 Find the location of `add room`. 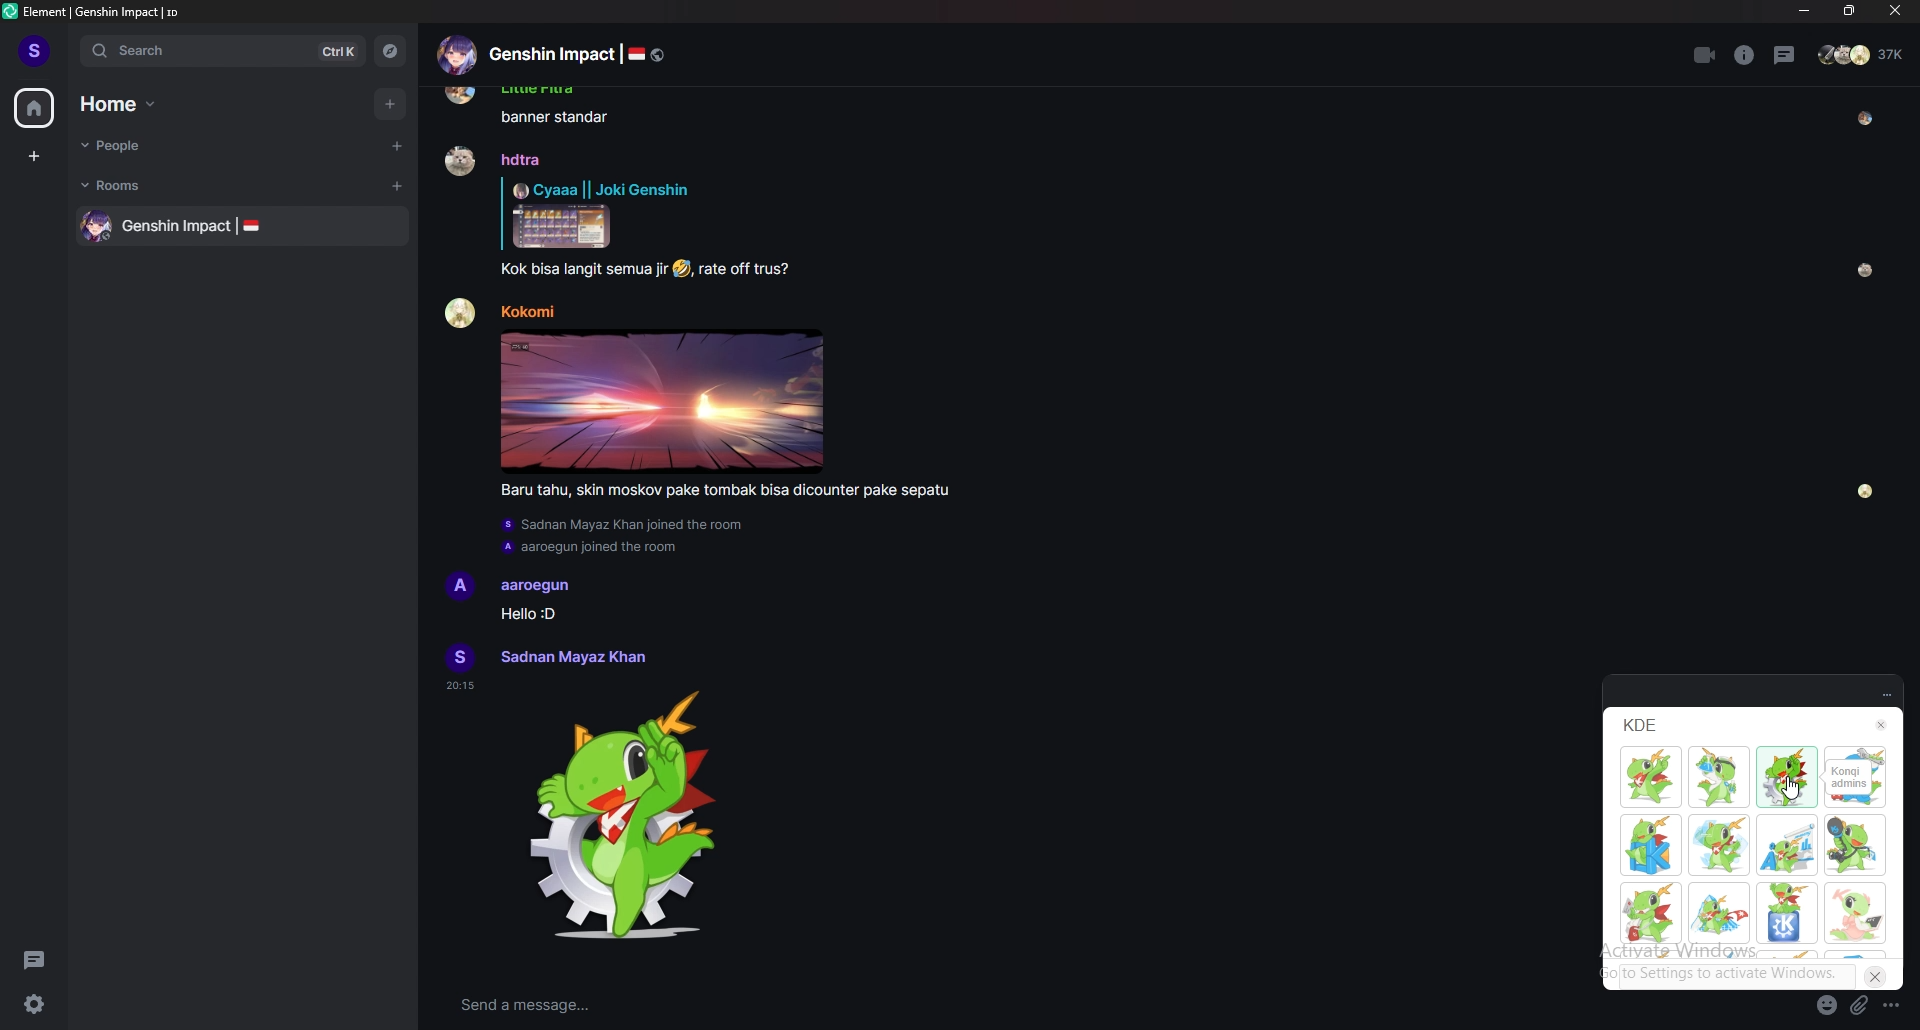

add room is located at coordinates (398, 186).